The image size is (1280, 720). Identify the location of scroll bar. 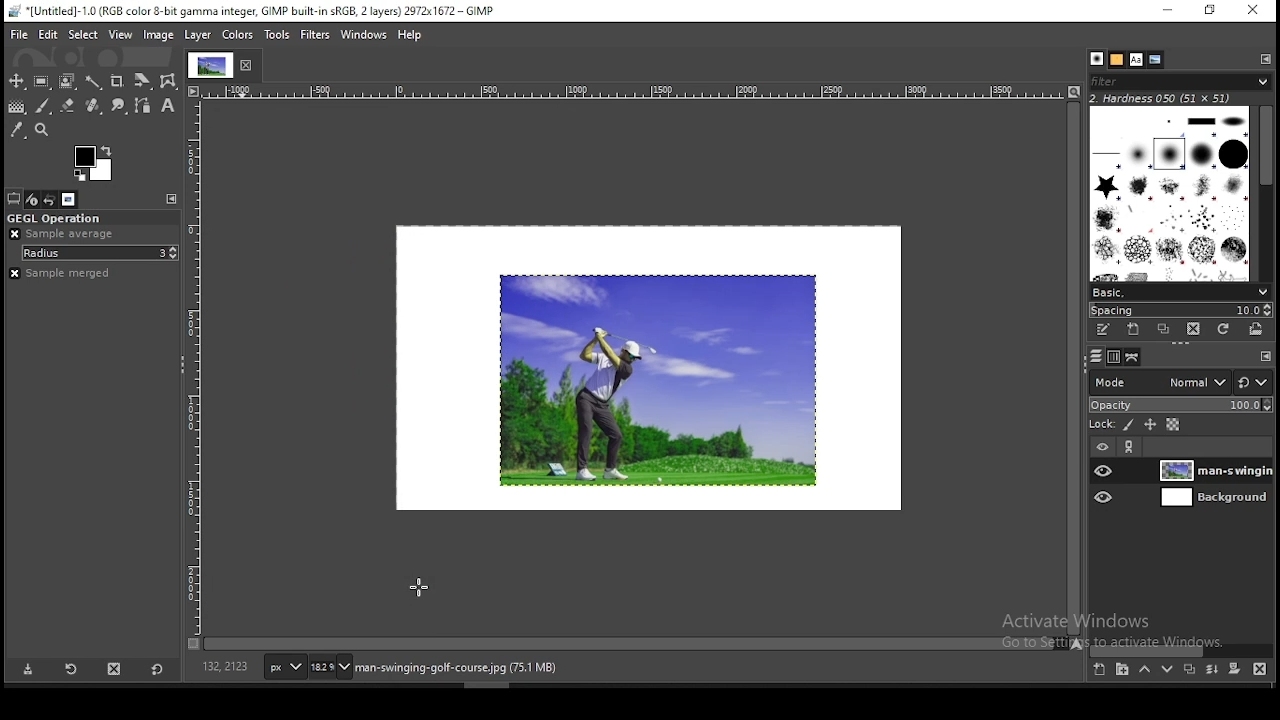
(1266, 193).